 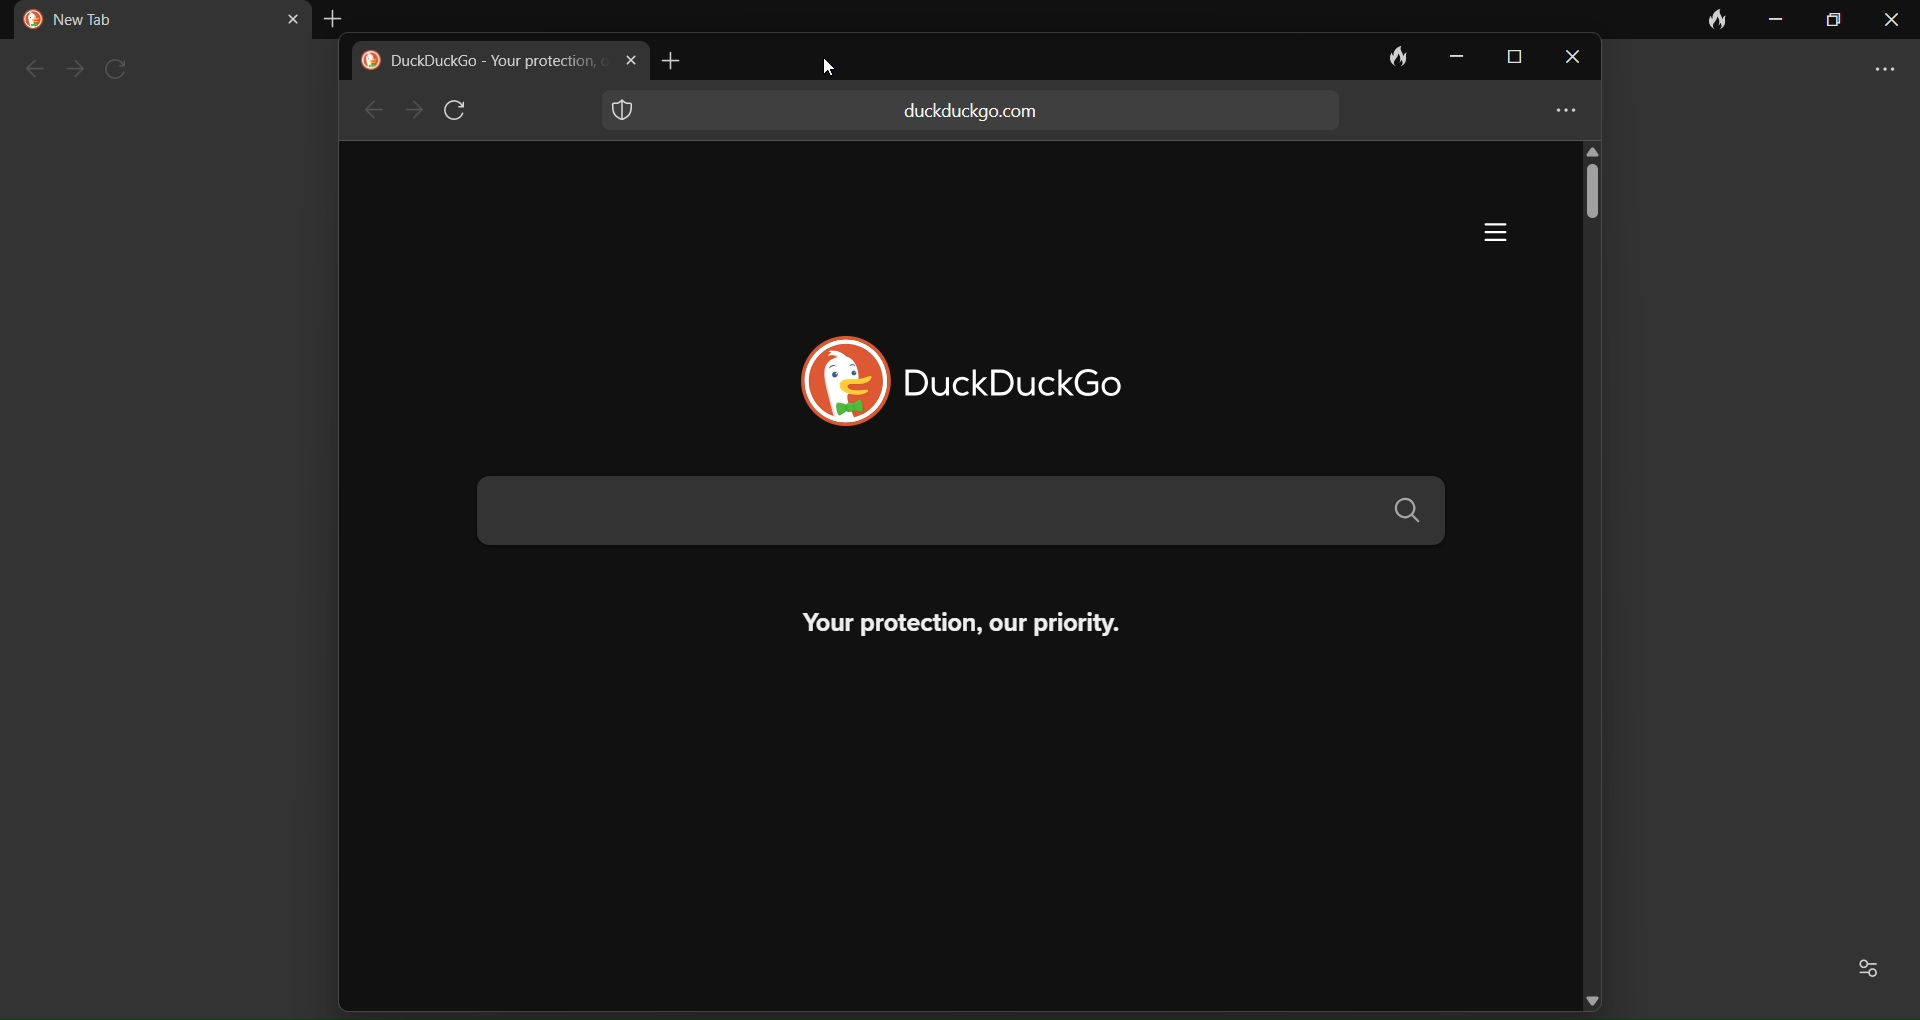 I want to click on scrollbar, so click(x=1594, y=209).